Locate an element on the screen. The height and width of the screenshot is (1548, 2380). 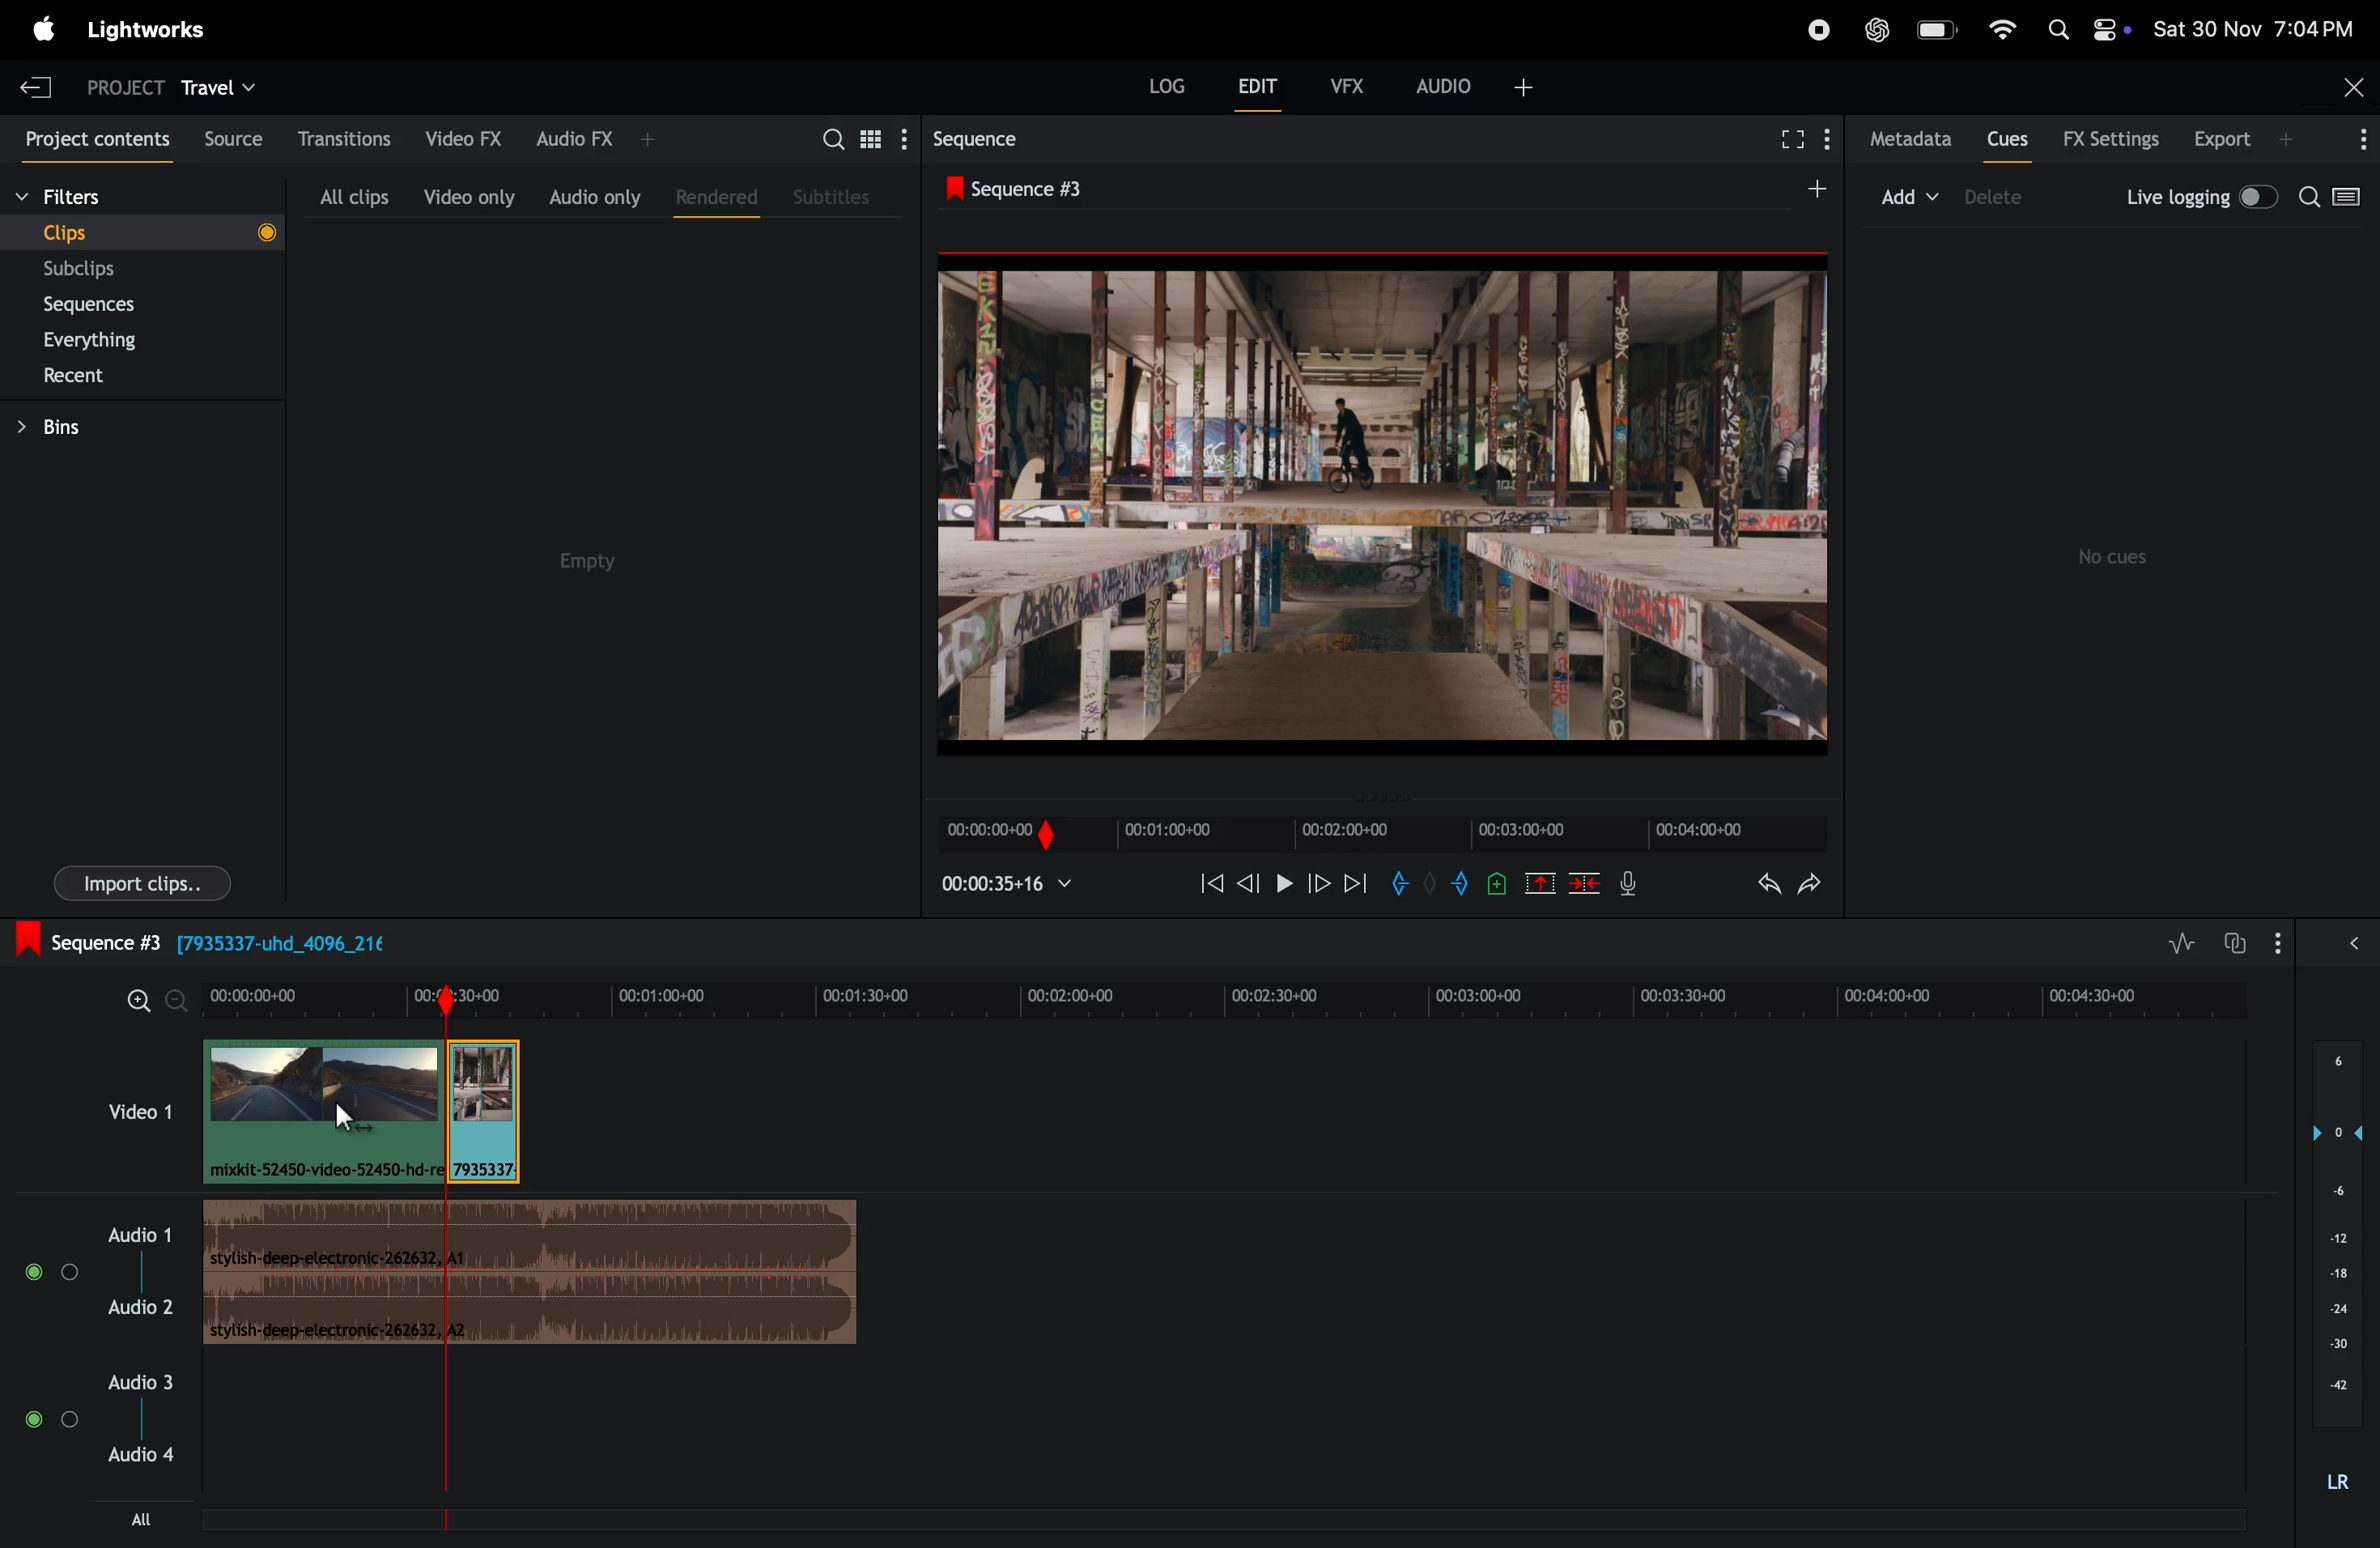
time frame is located at coordinates (1232, 998).